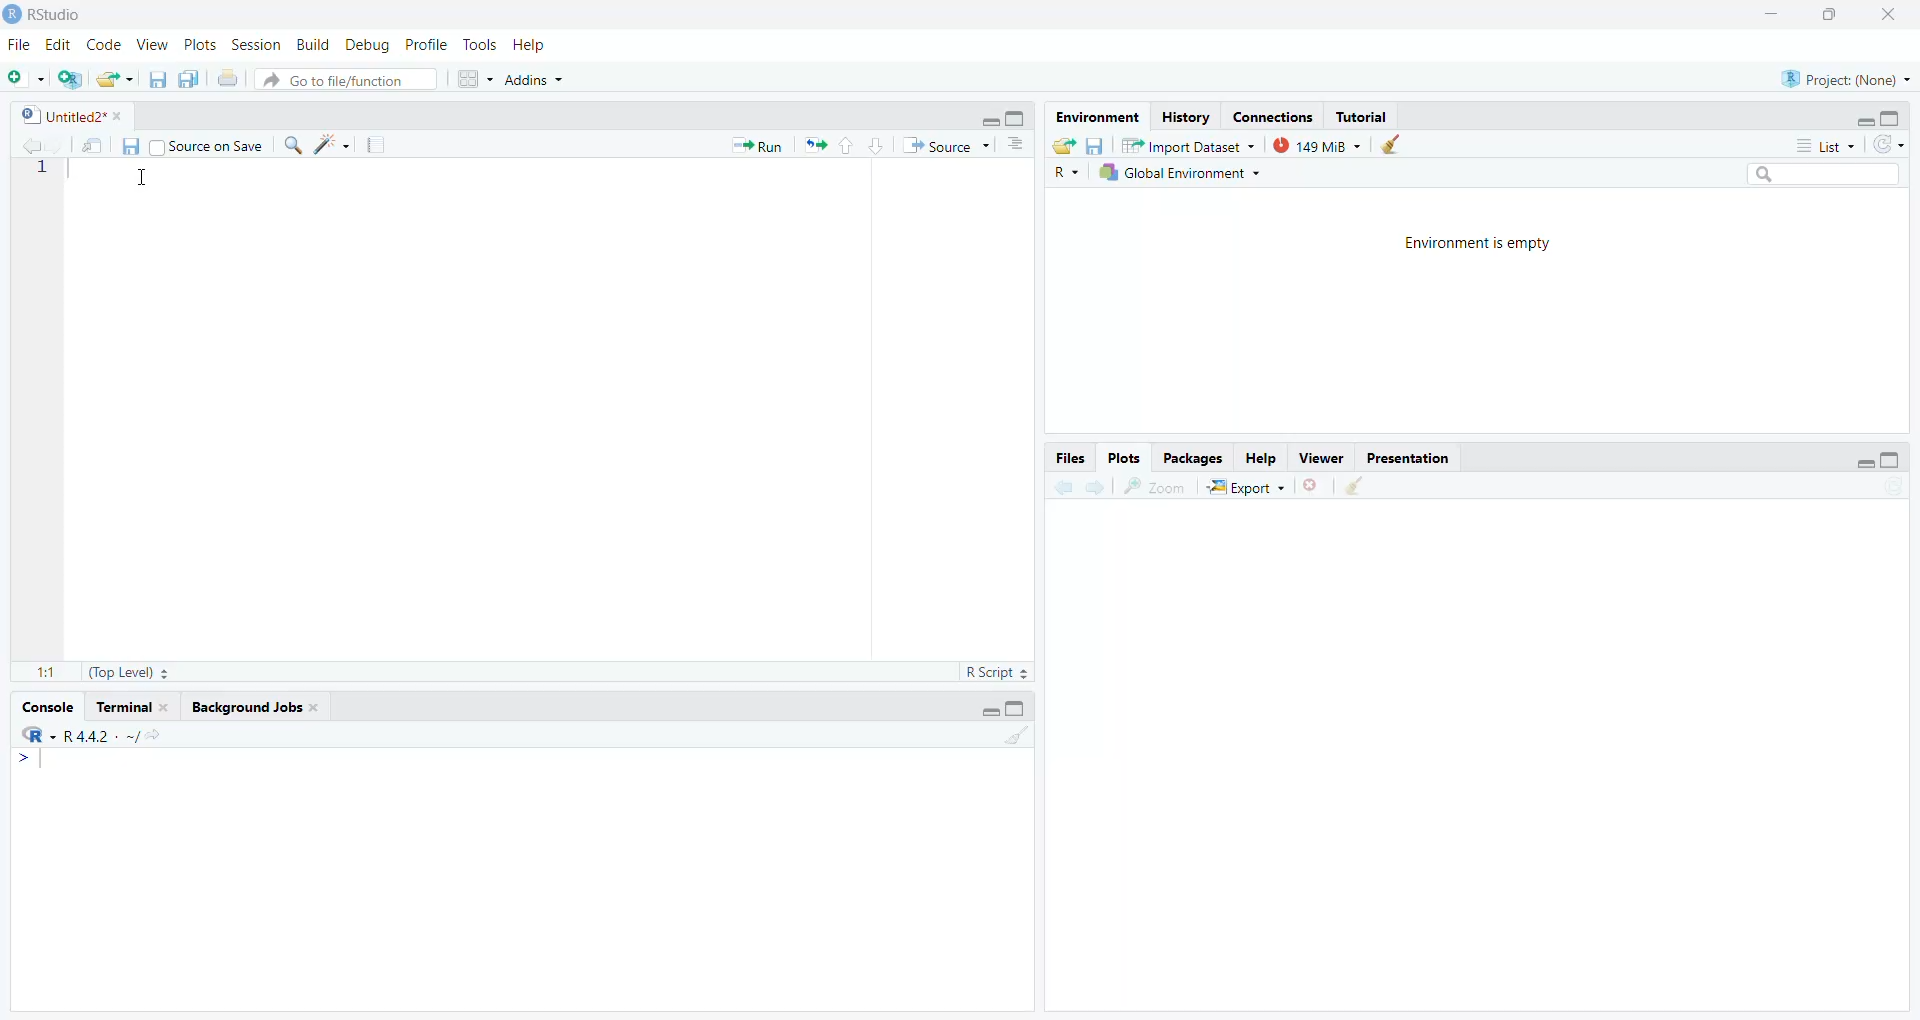  I want to click on Plots, so click(1124, 457).